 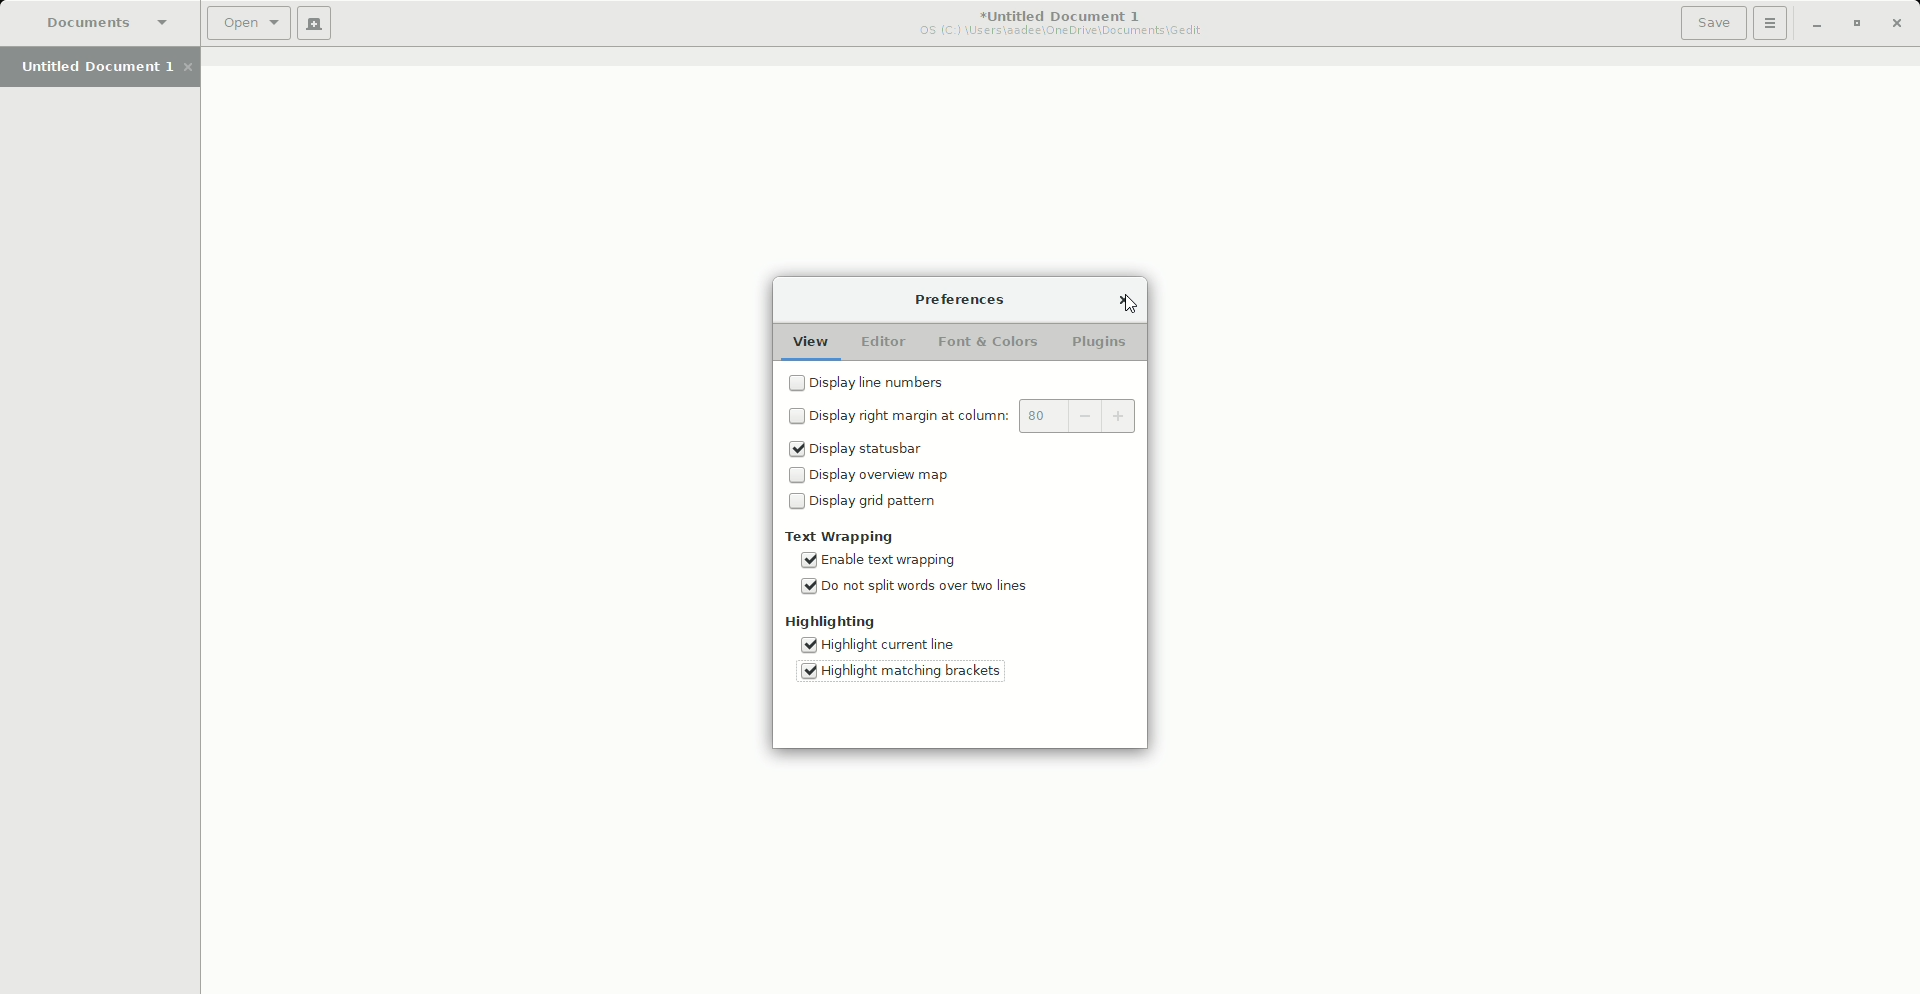 What do you see at coordinates (828, 623) in the screenshot?
I see `Highlighting` at bounding box center [828, 623].